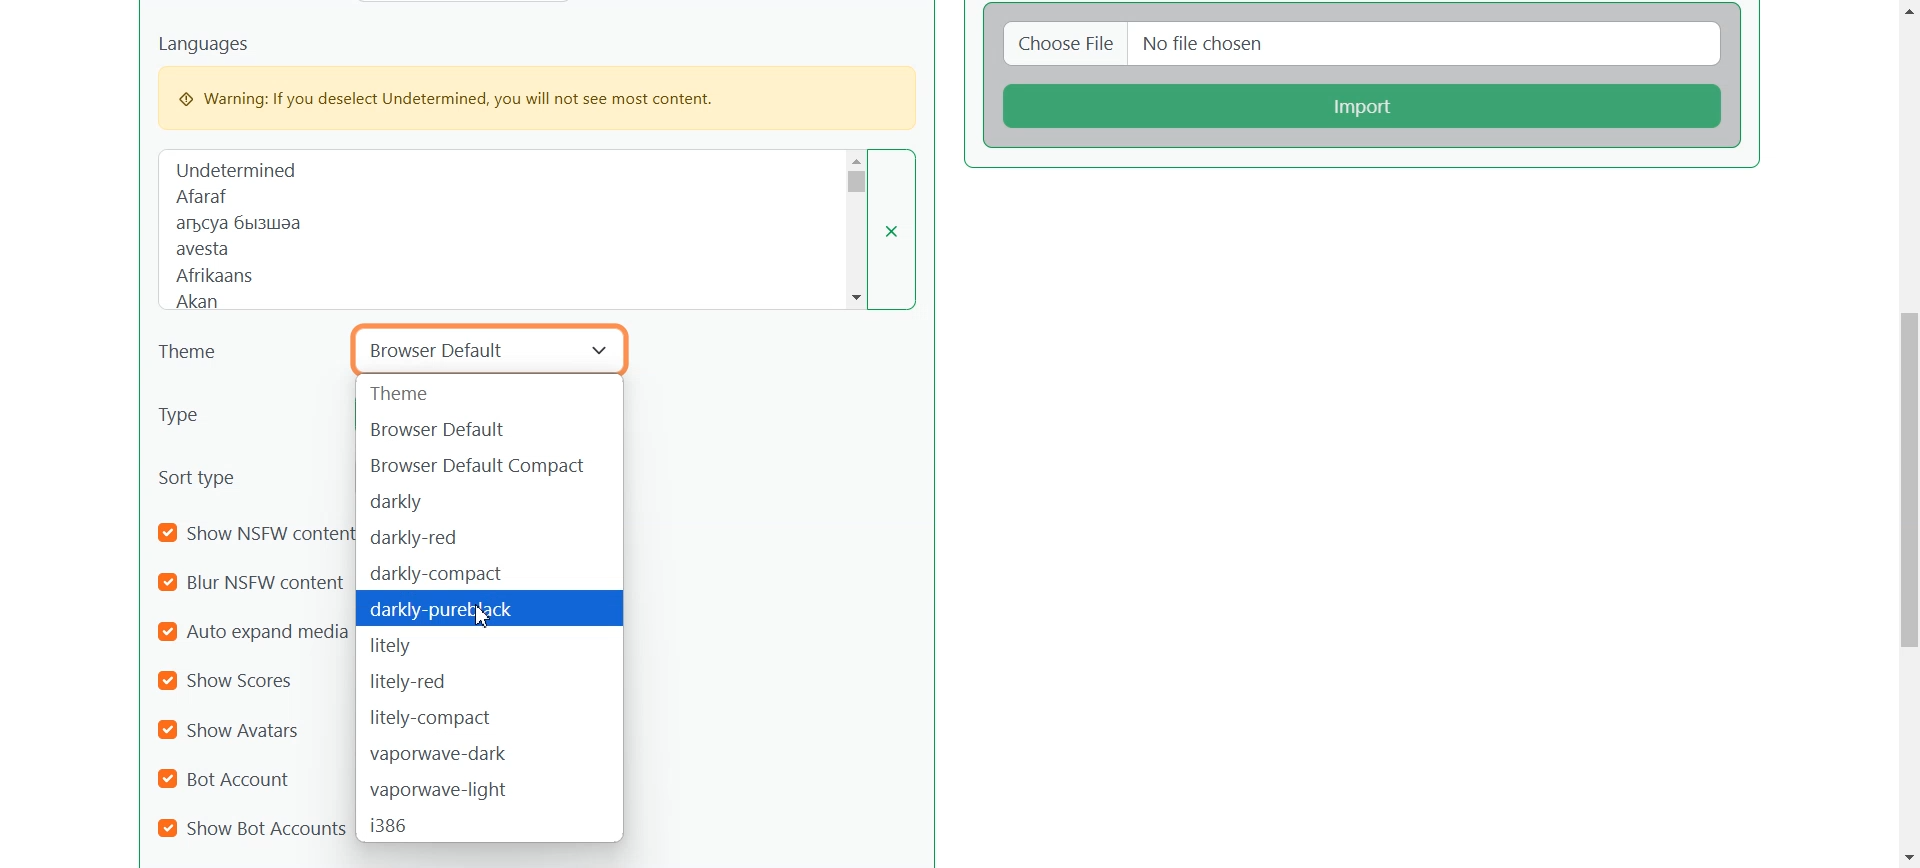 The width and height of the screenshot is (1920, 868). Describe the element at coordinates (491, 463) in the screenshot. I see `Browser Default Compact` at that location.